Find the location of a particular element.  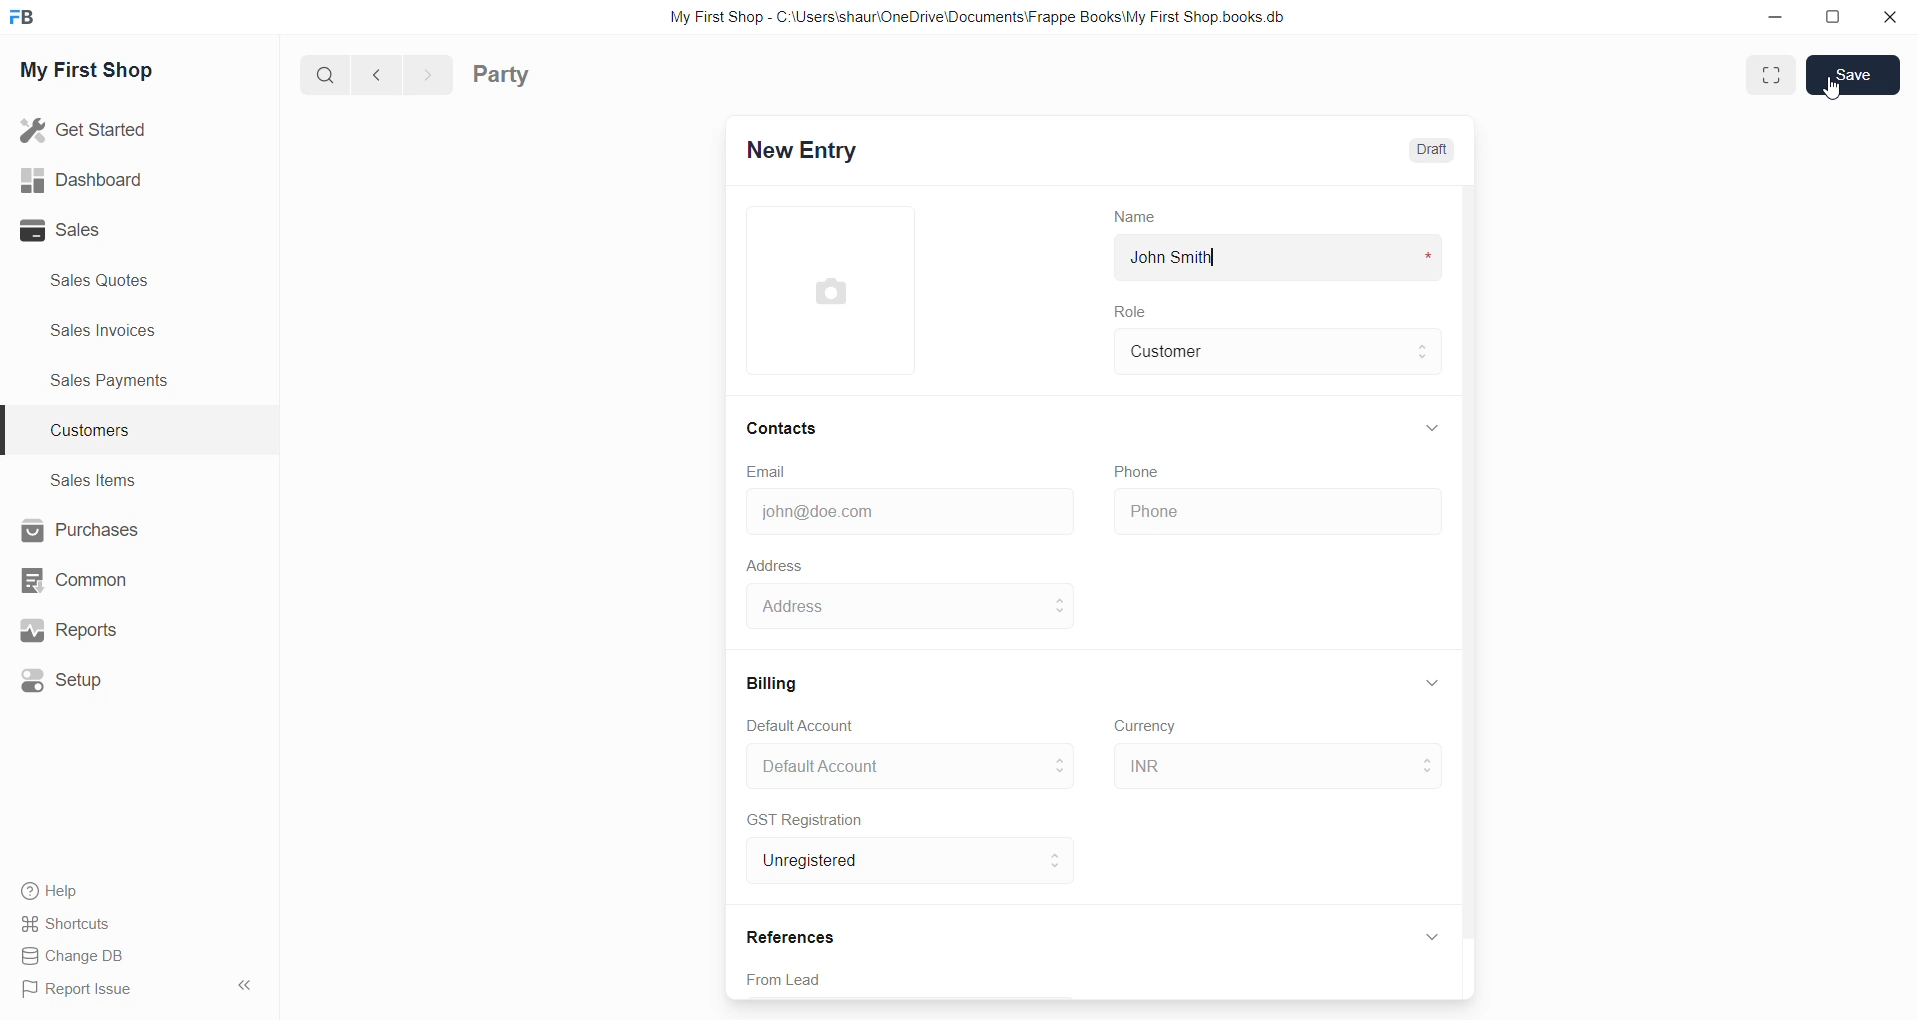

save is located at coordinates (1853, 76).